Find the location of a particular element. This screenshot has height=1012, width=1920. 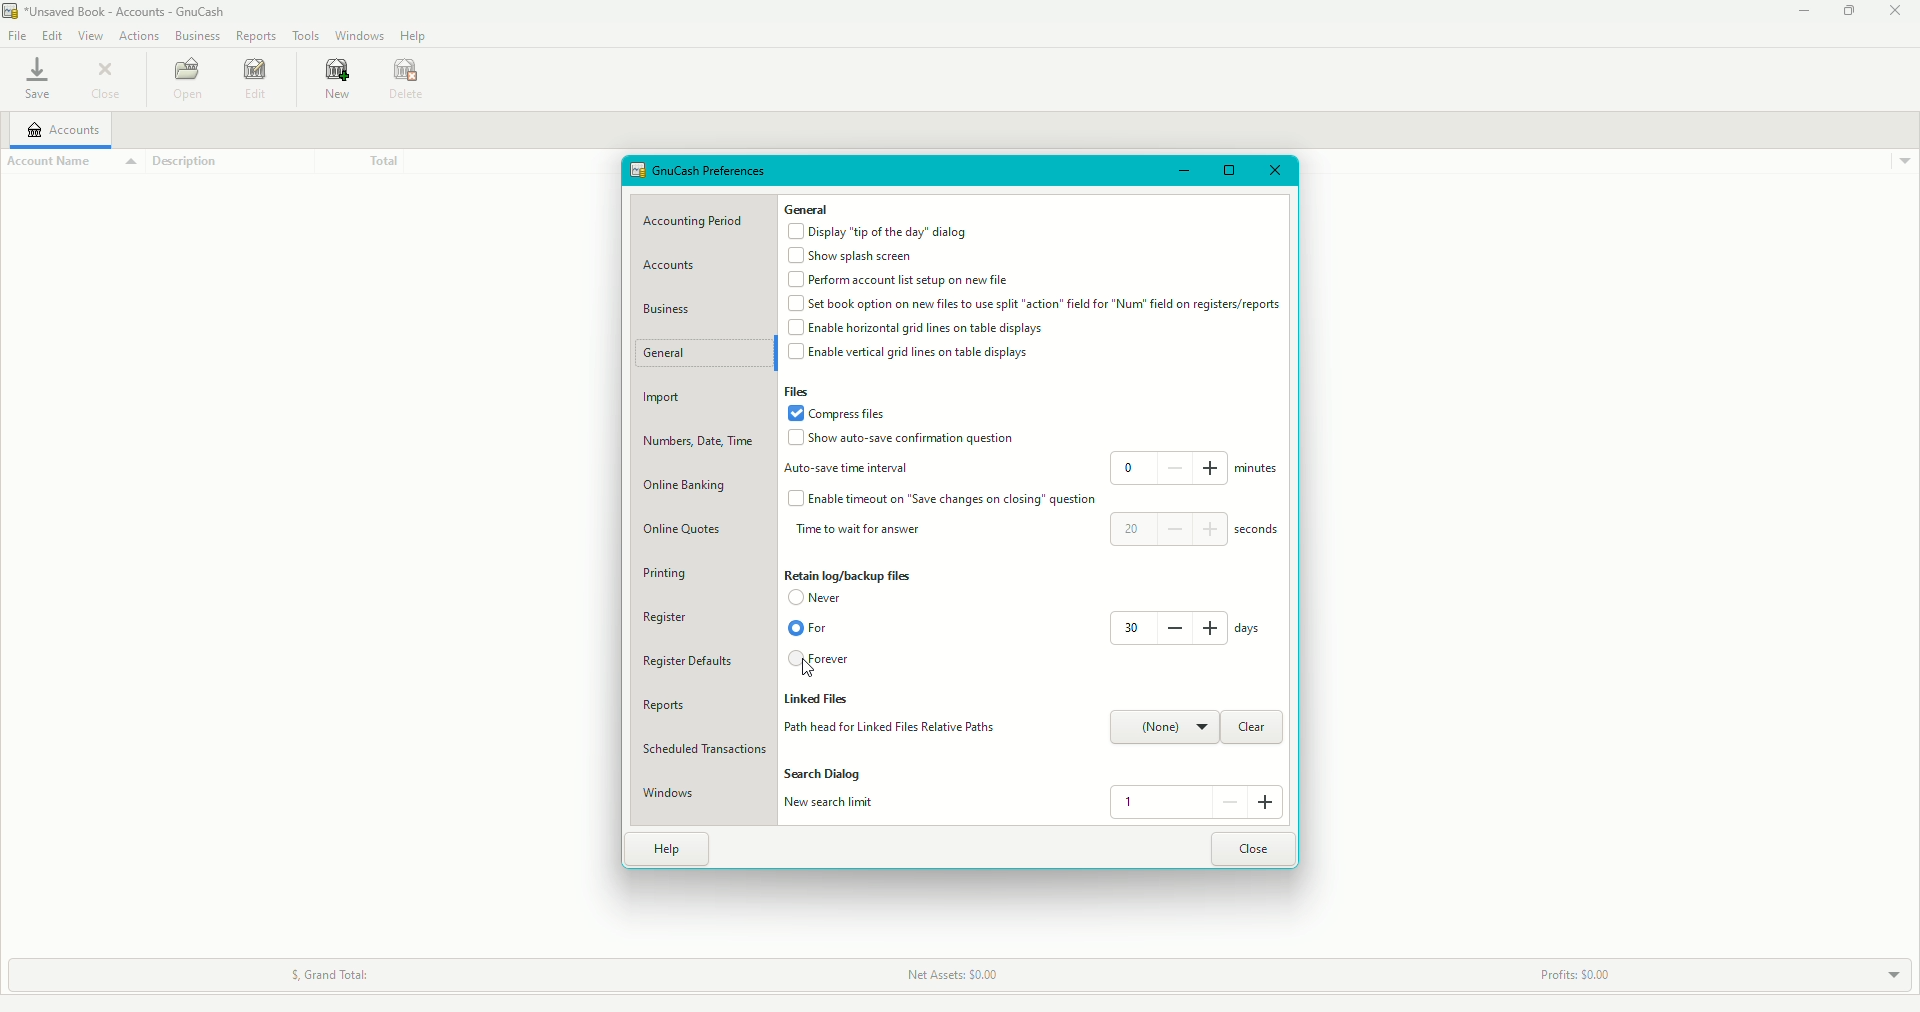

Business is located at coordinates (669, 307).